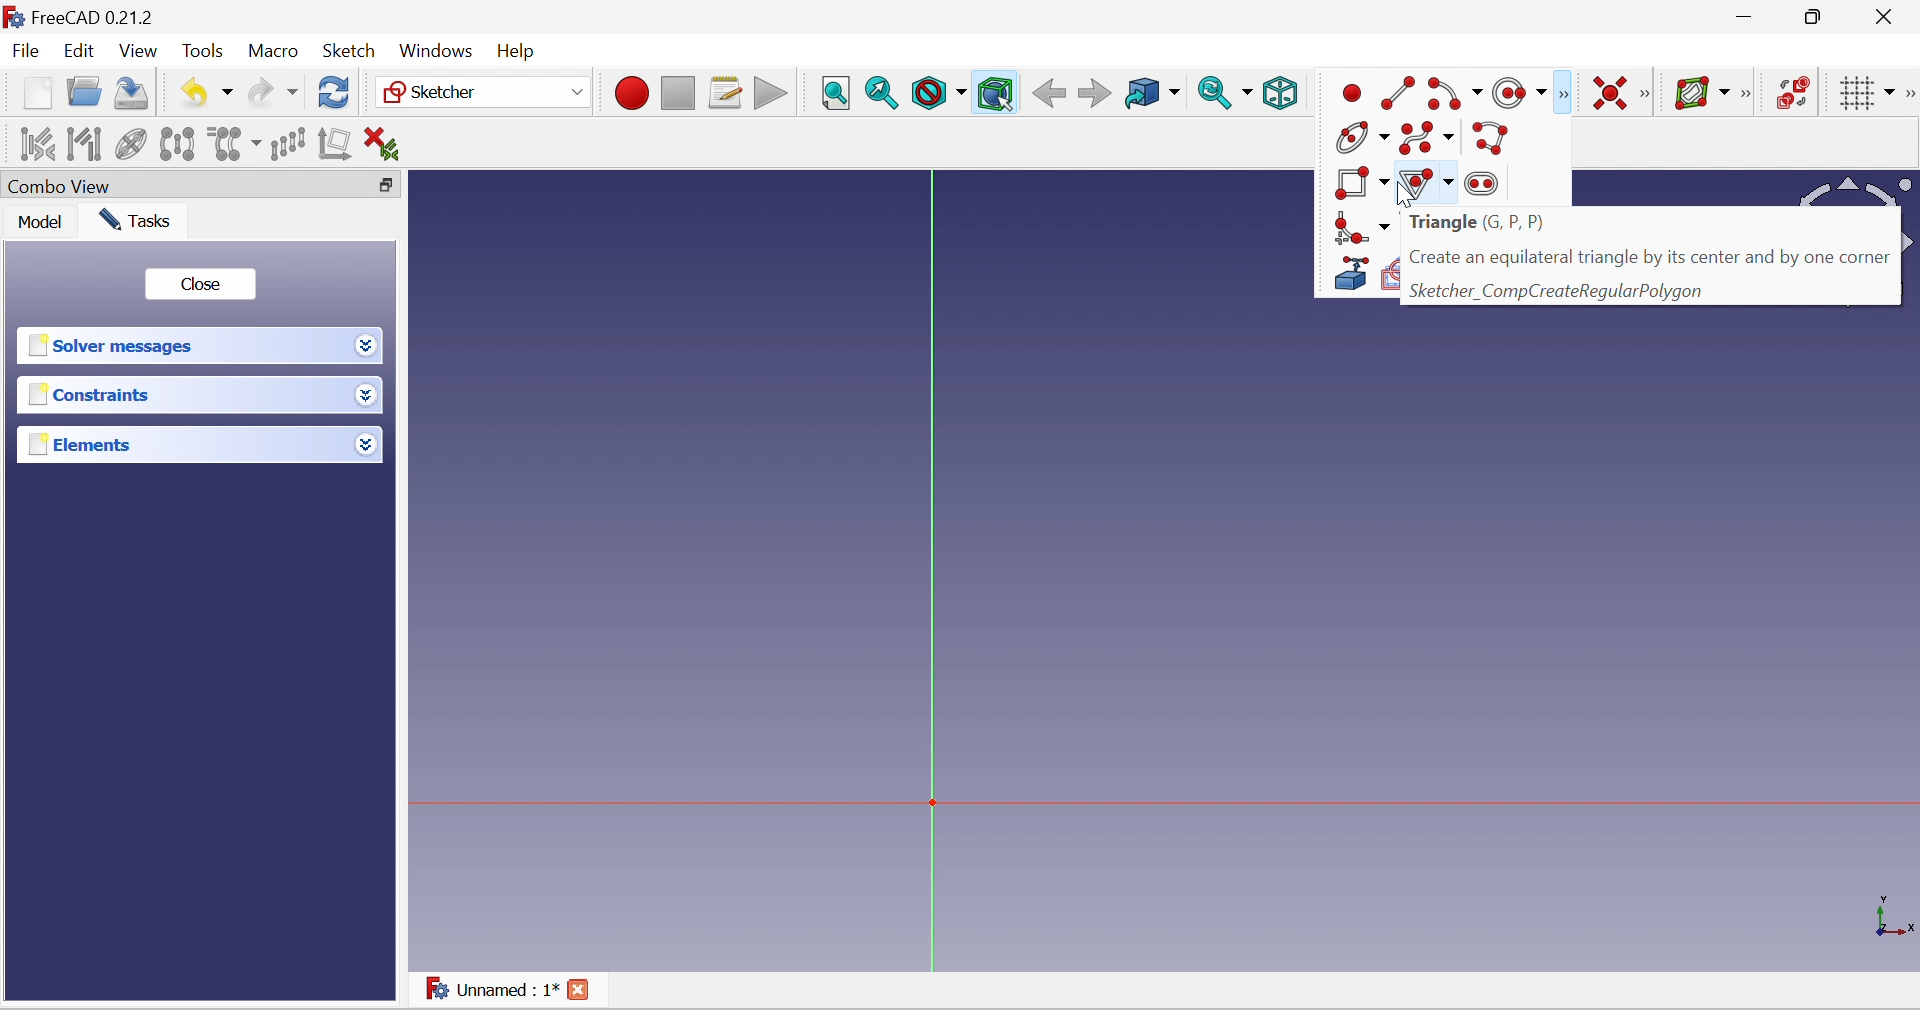 This screenshot has width=1920, height=1010. Describe the element at coordinates (1649, 224) in the screenshot. I see `Triangle (G,P,P)` at that location.